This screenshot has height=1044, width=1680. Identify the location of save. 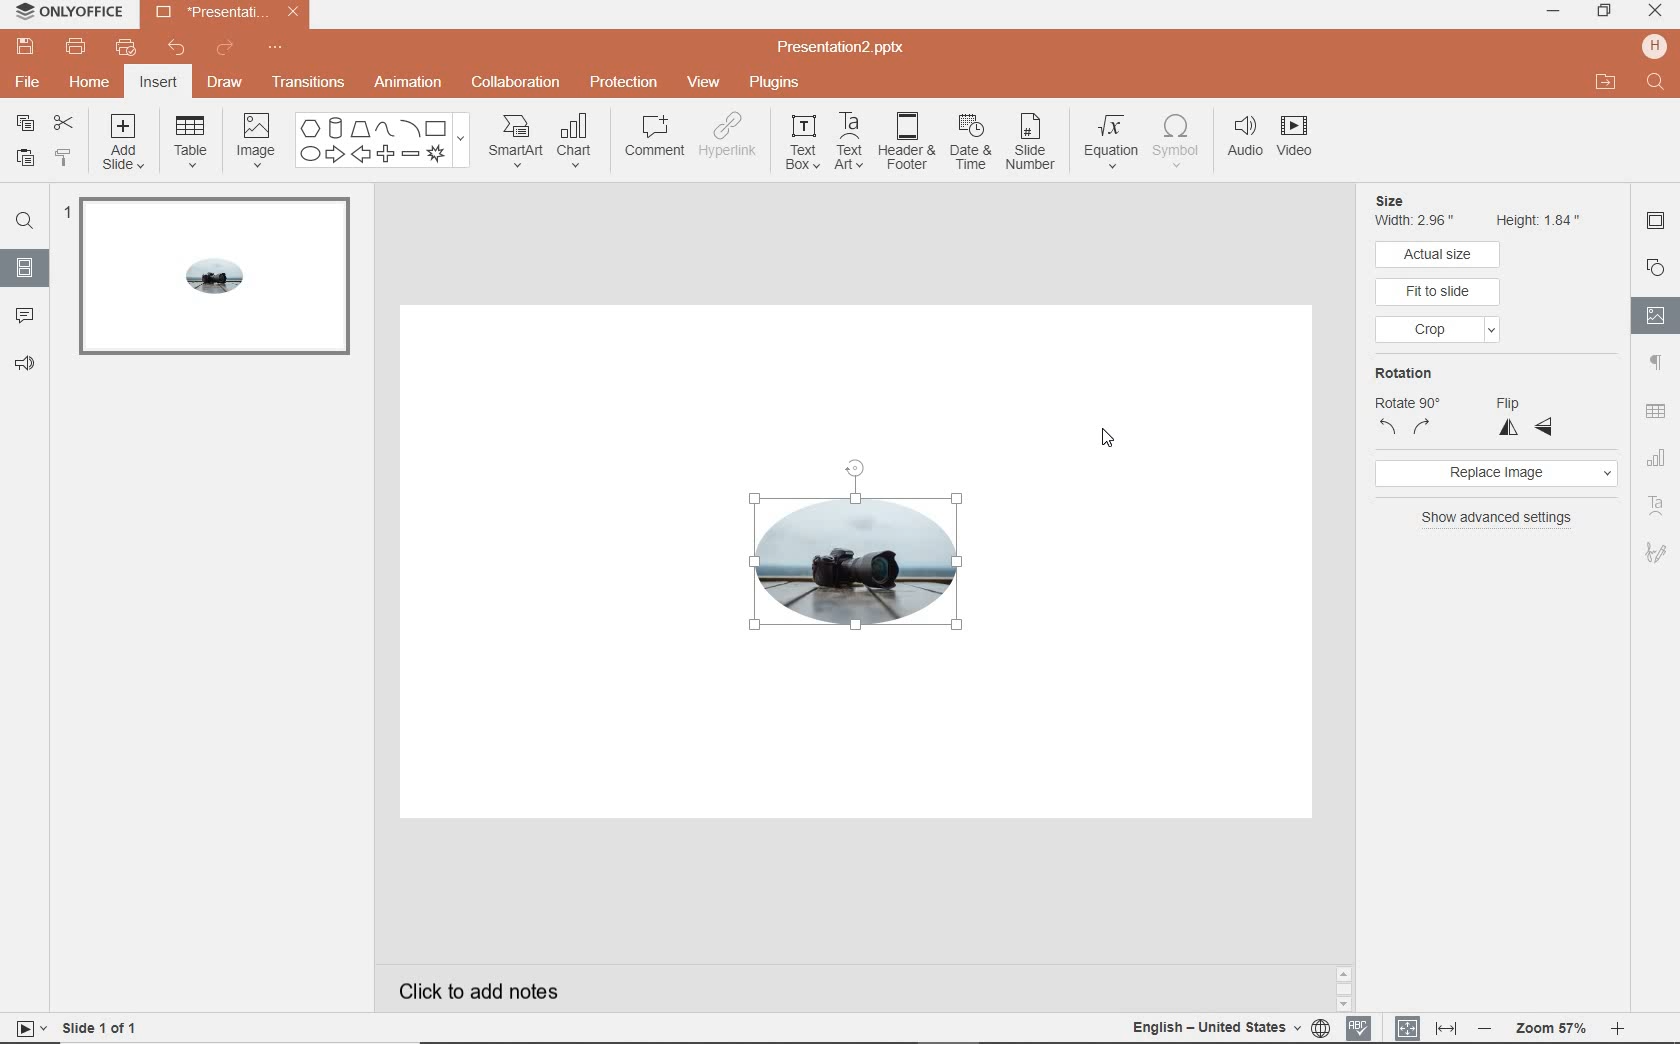
(26, 47).